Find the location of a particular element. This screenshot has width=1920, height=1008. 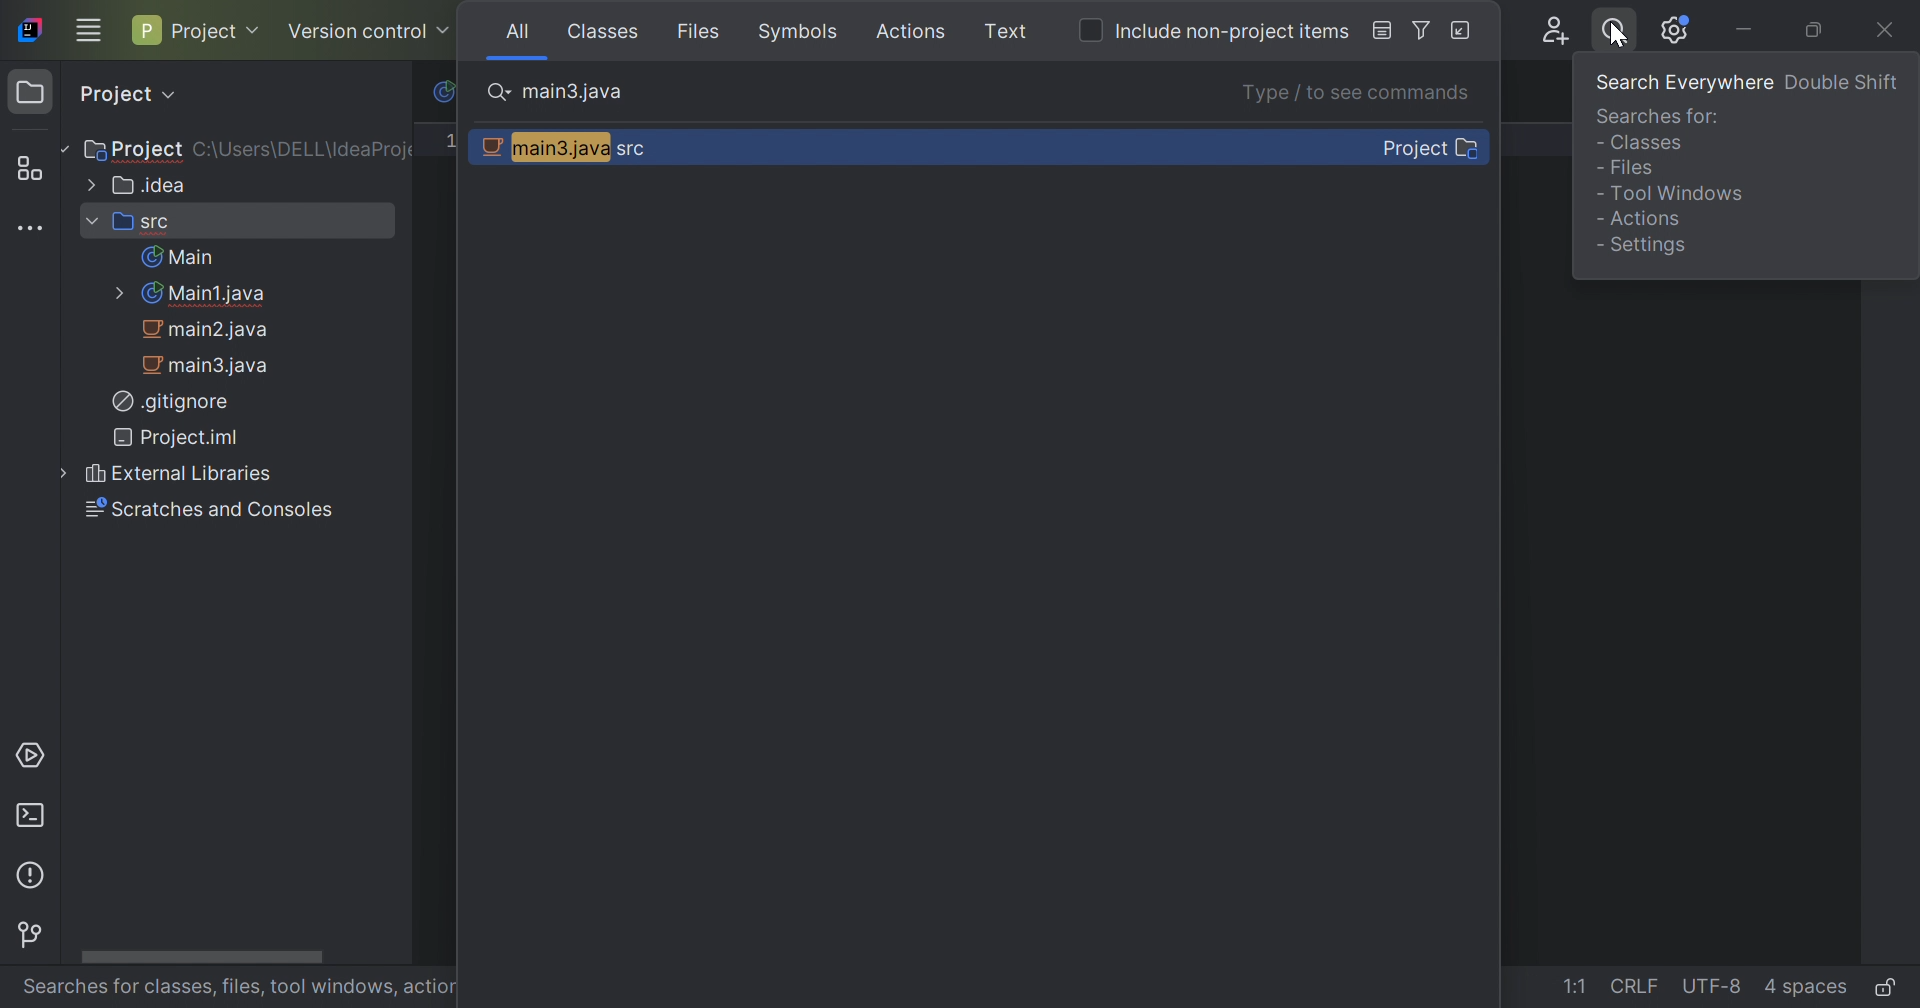

main3.java is located at coordinates (209, 364).